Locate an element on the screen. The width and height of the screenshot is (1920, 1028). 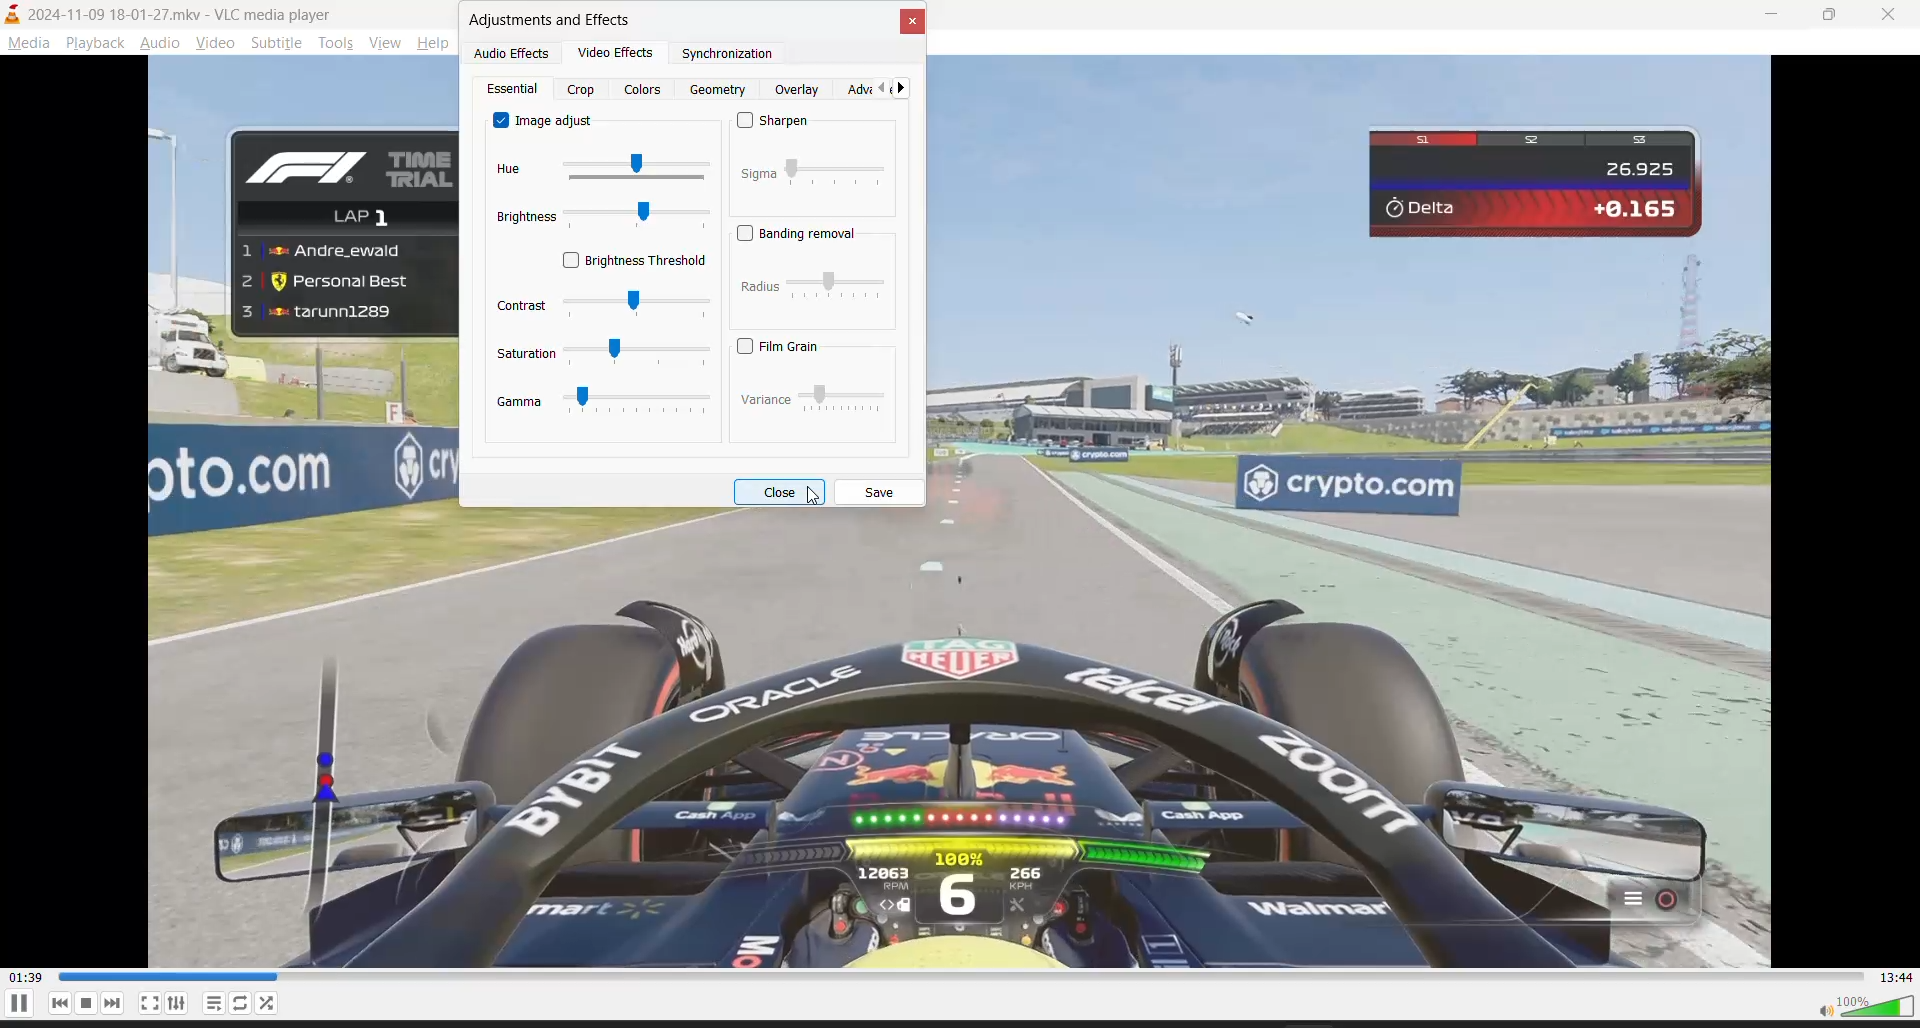
playlist is located at coordinates (214, 1003).